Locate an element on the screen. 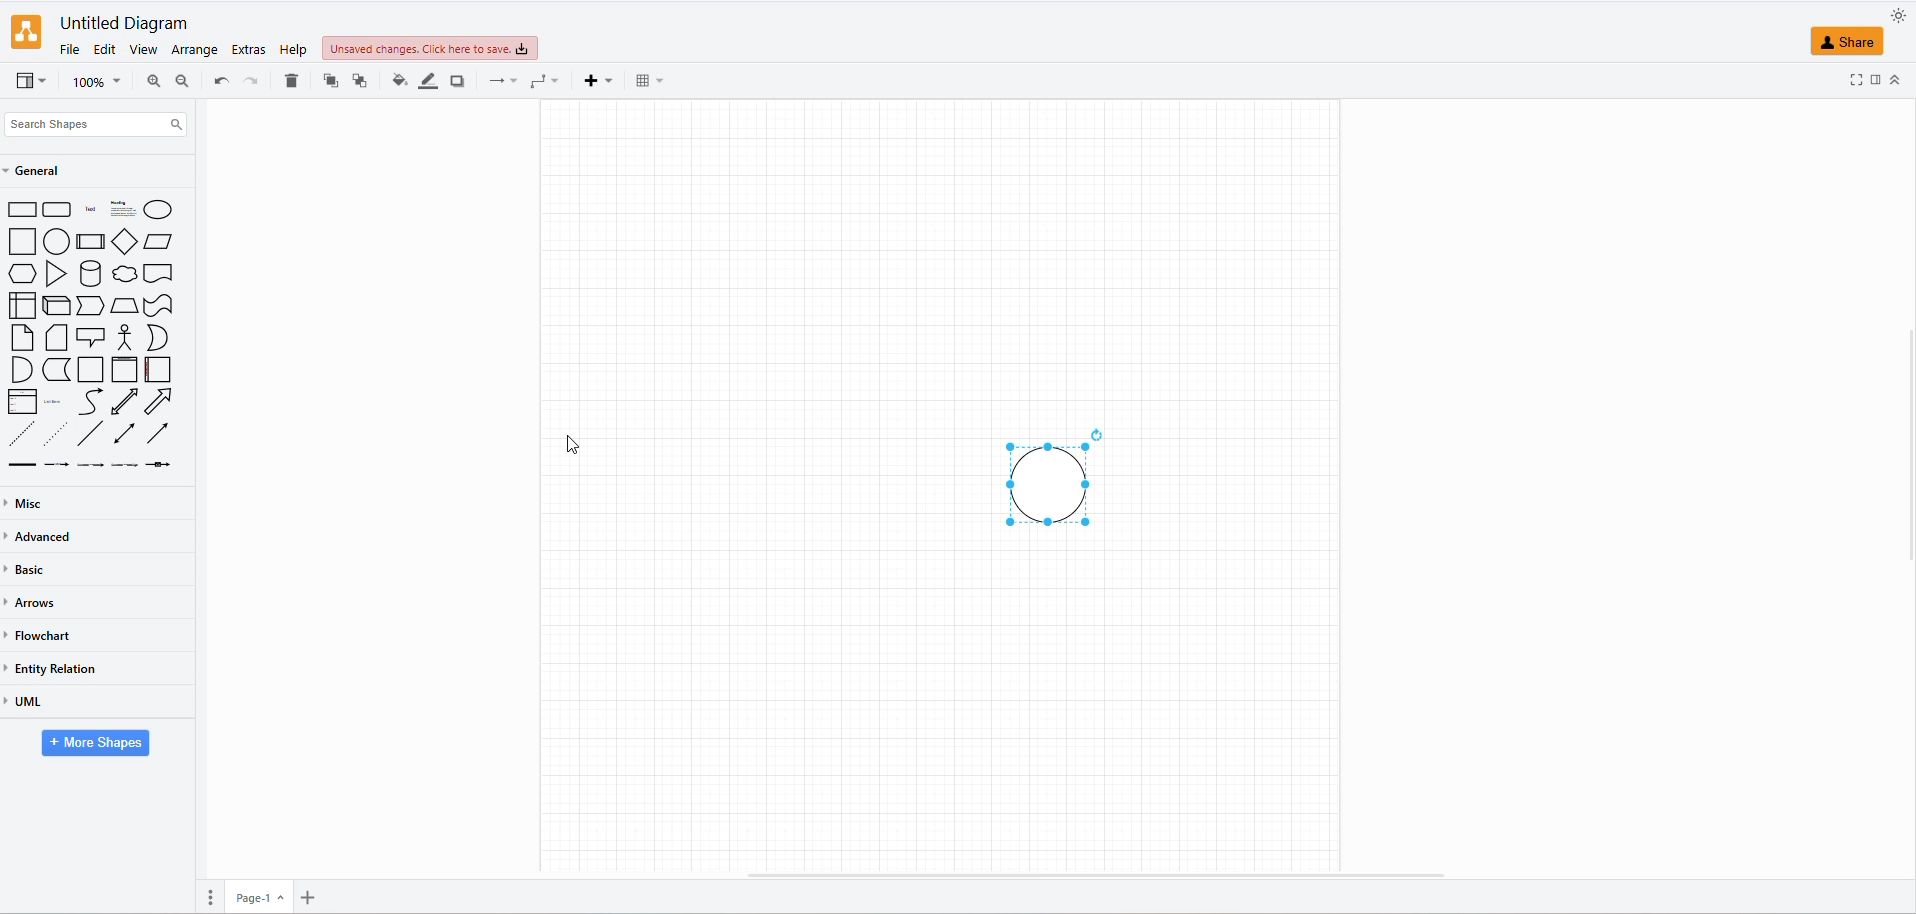 The image size is (1916, 914). arrow is located at coordinates (116, 468).